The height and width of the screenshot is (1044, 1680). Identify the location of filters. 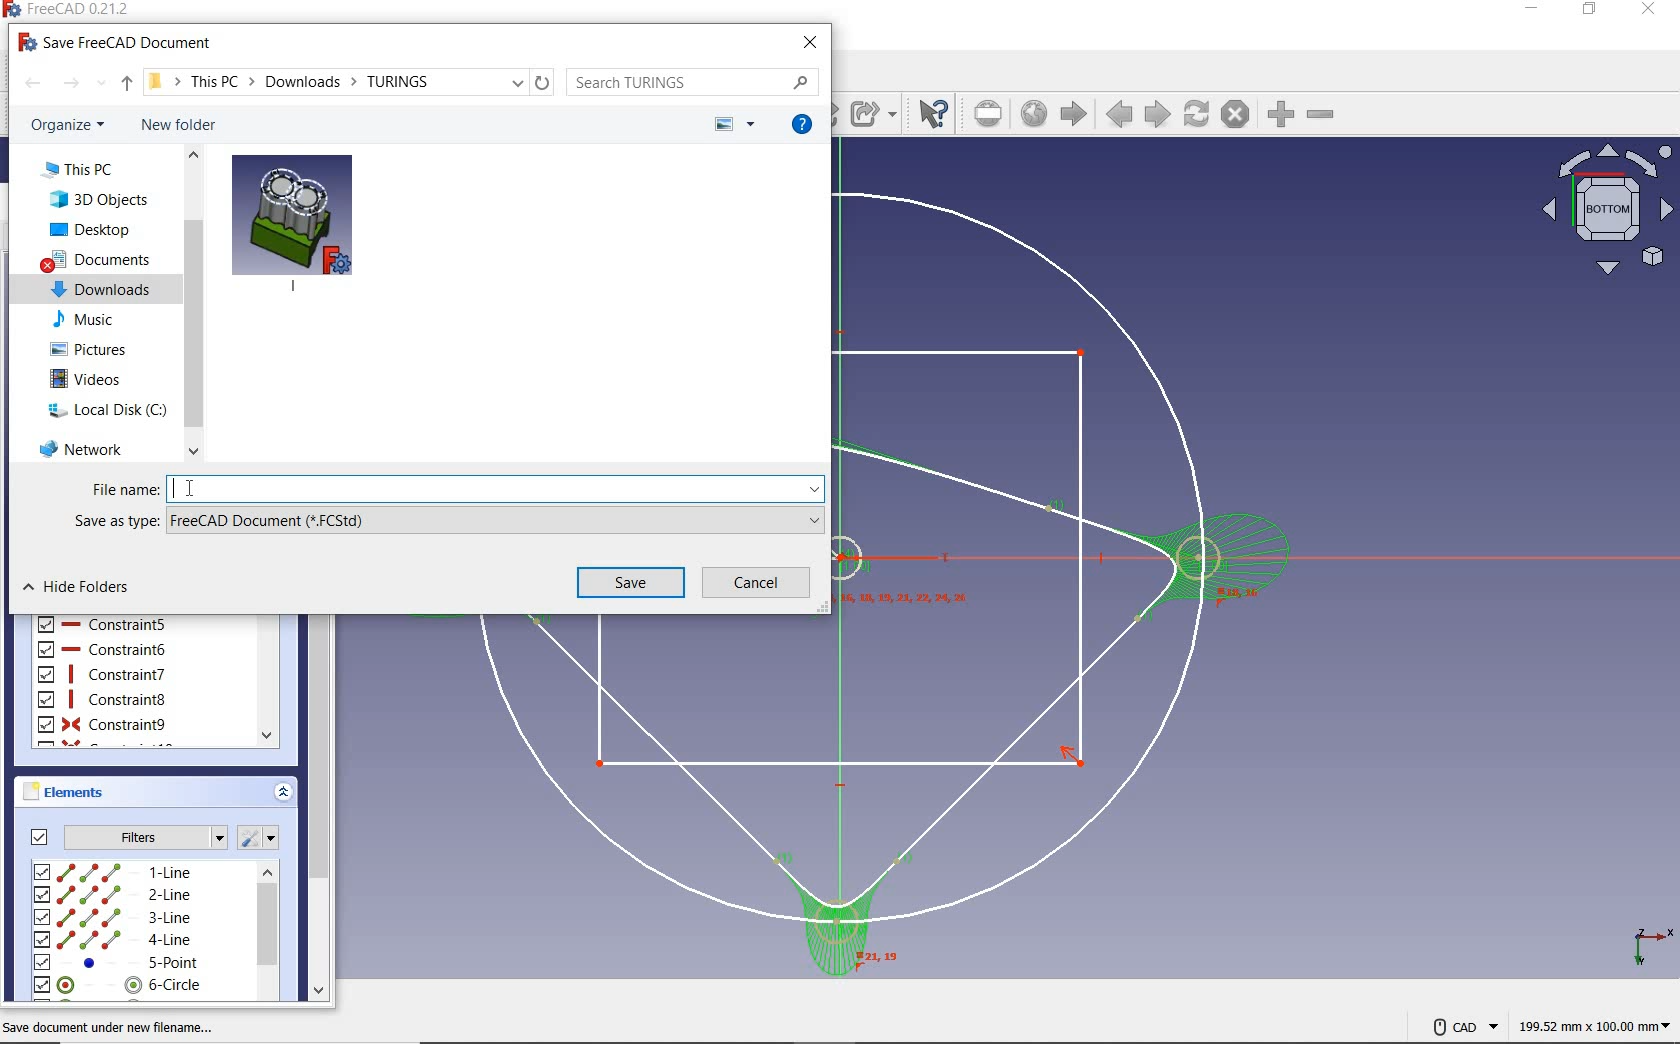
(122, 836).